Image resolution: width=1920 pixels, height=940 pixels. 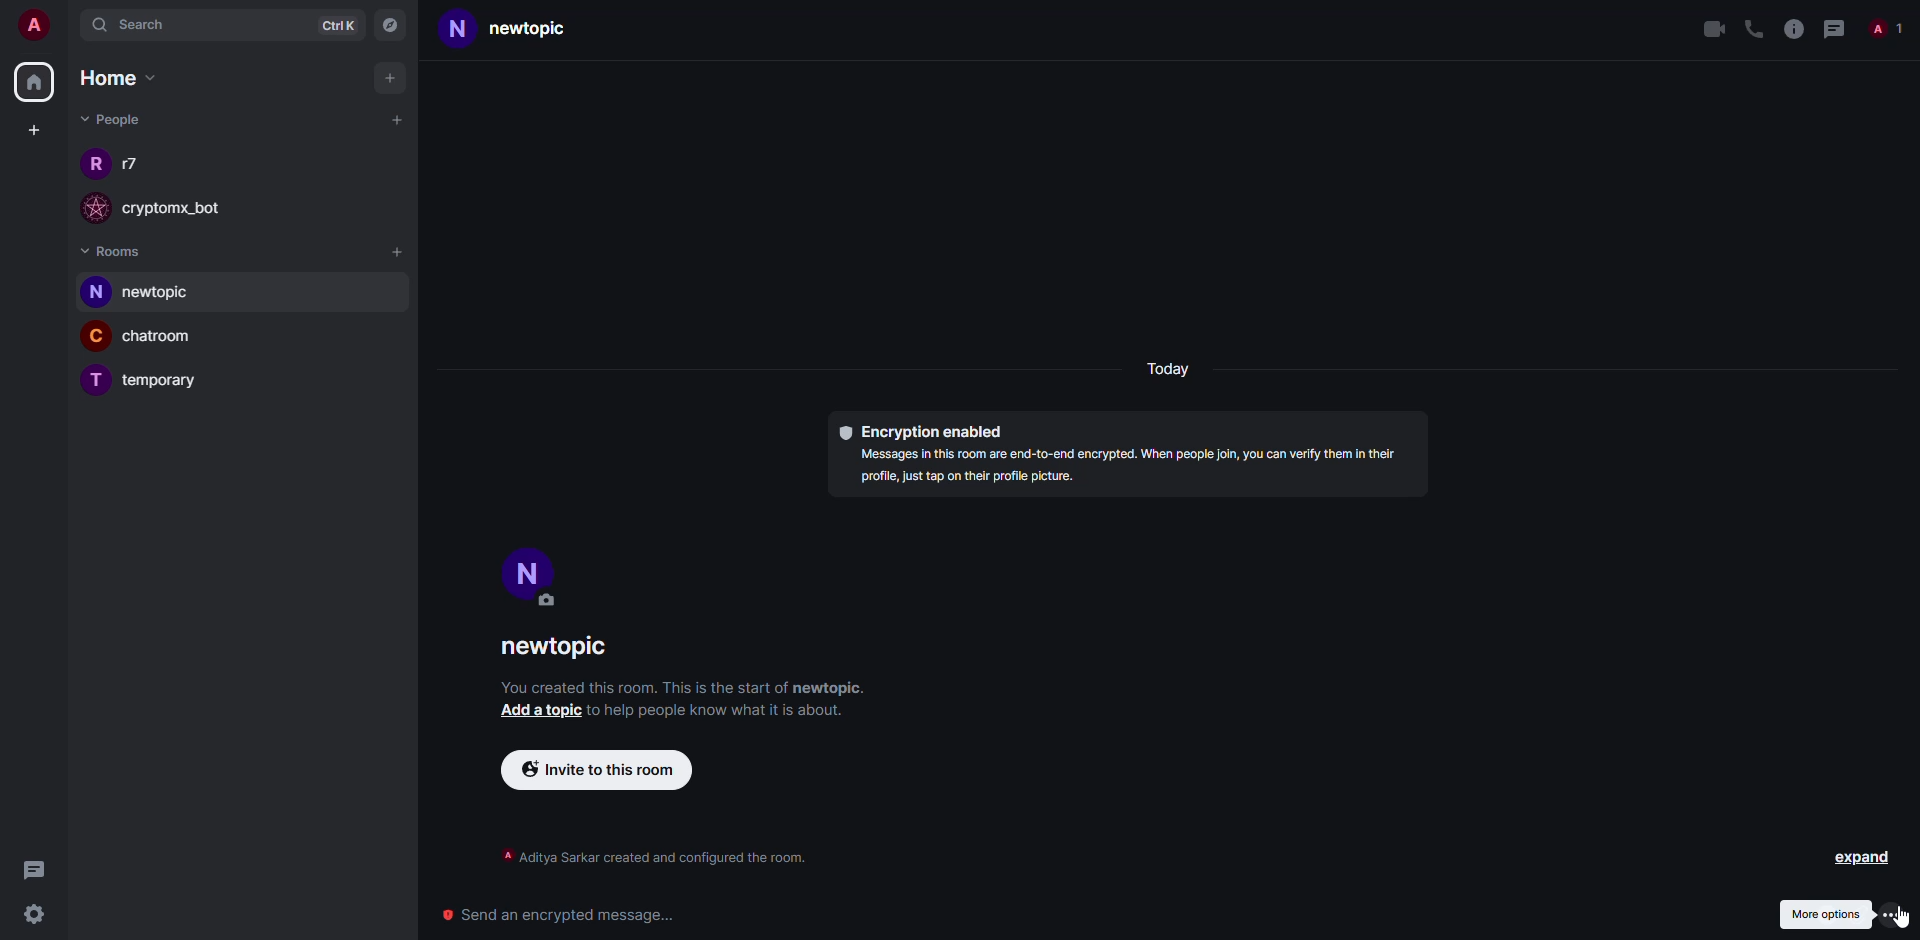 What do you see at coordinates (395, 120) in the screenshot?
I see `start chat` at bounding box center [395, 120].